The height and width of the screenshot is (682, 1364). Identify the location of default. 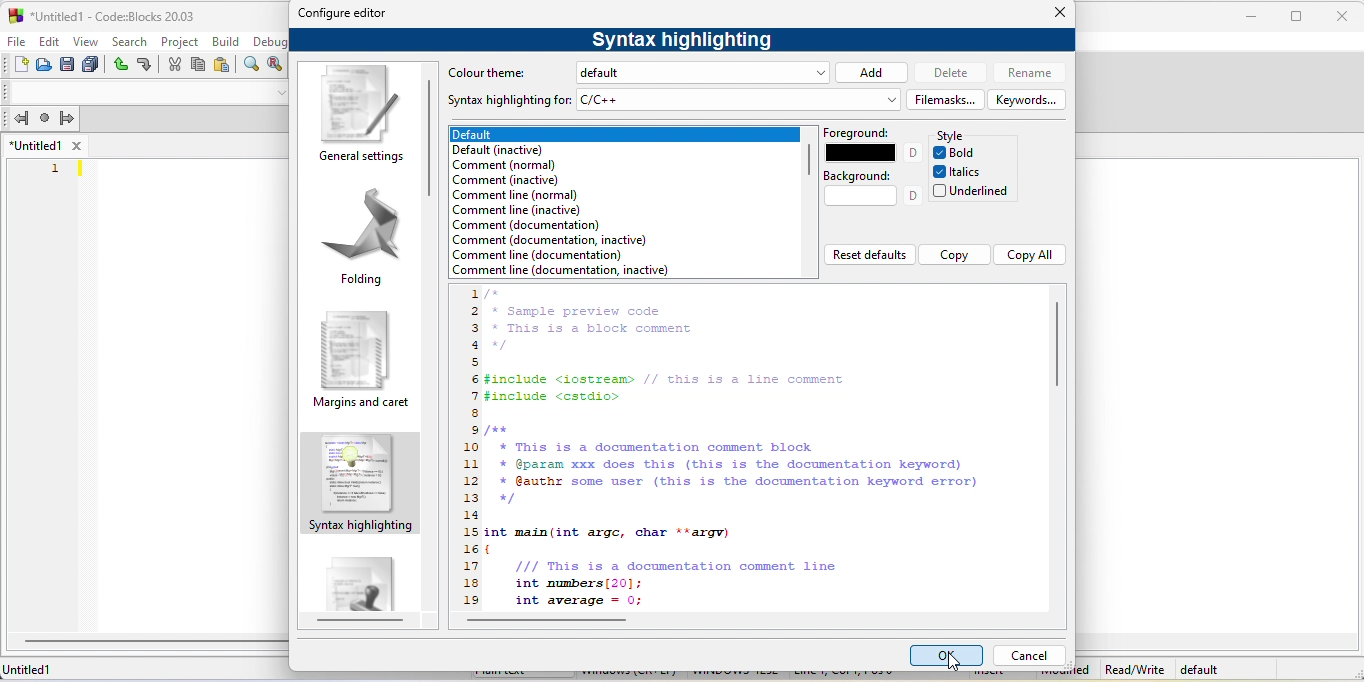
(1202, 669).